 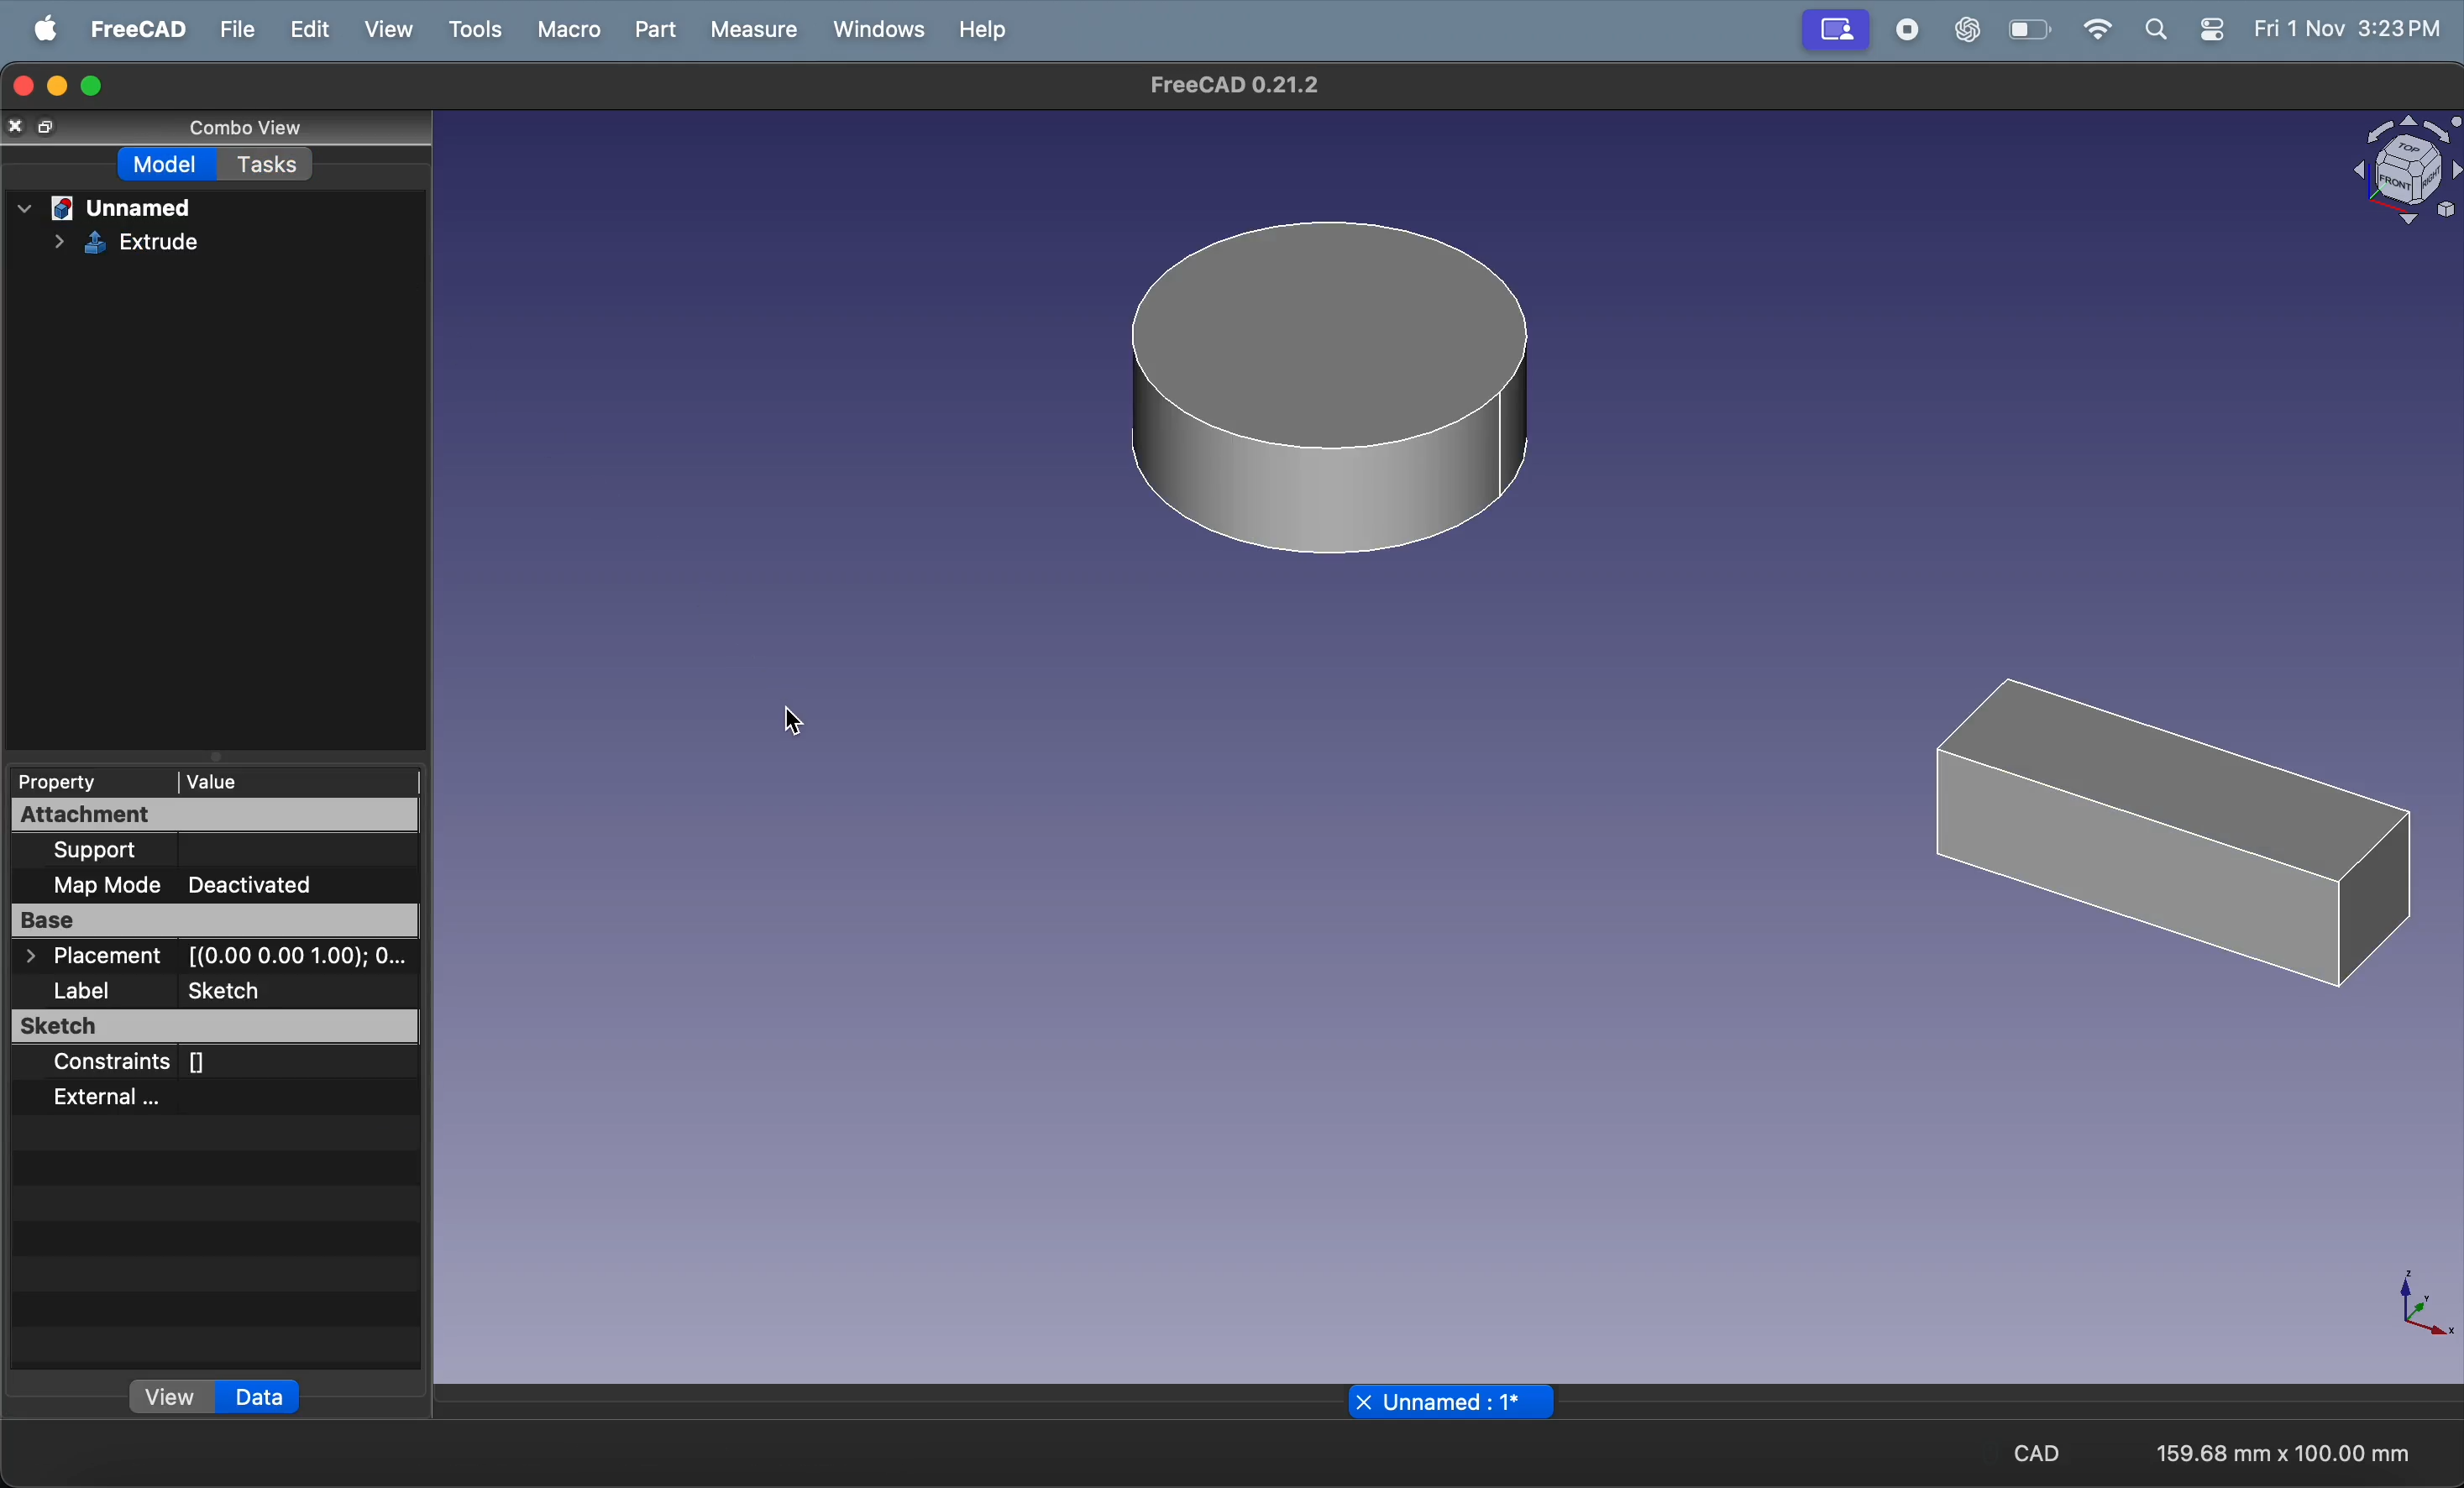 What do you see at coordinates (262, 1396) in the screenshot?
I see `data` at bounding box center [262, 1396].